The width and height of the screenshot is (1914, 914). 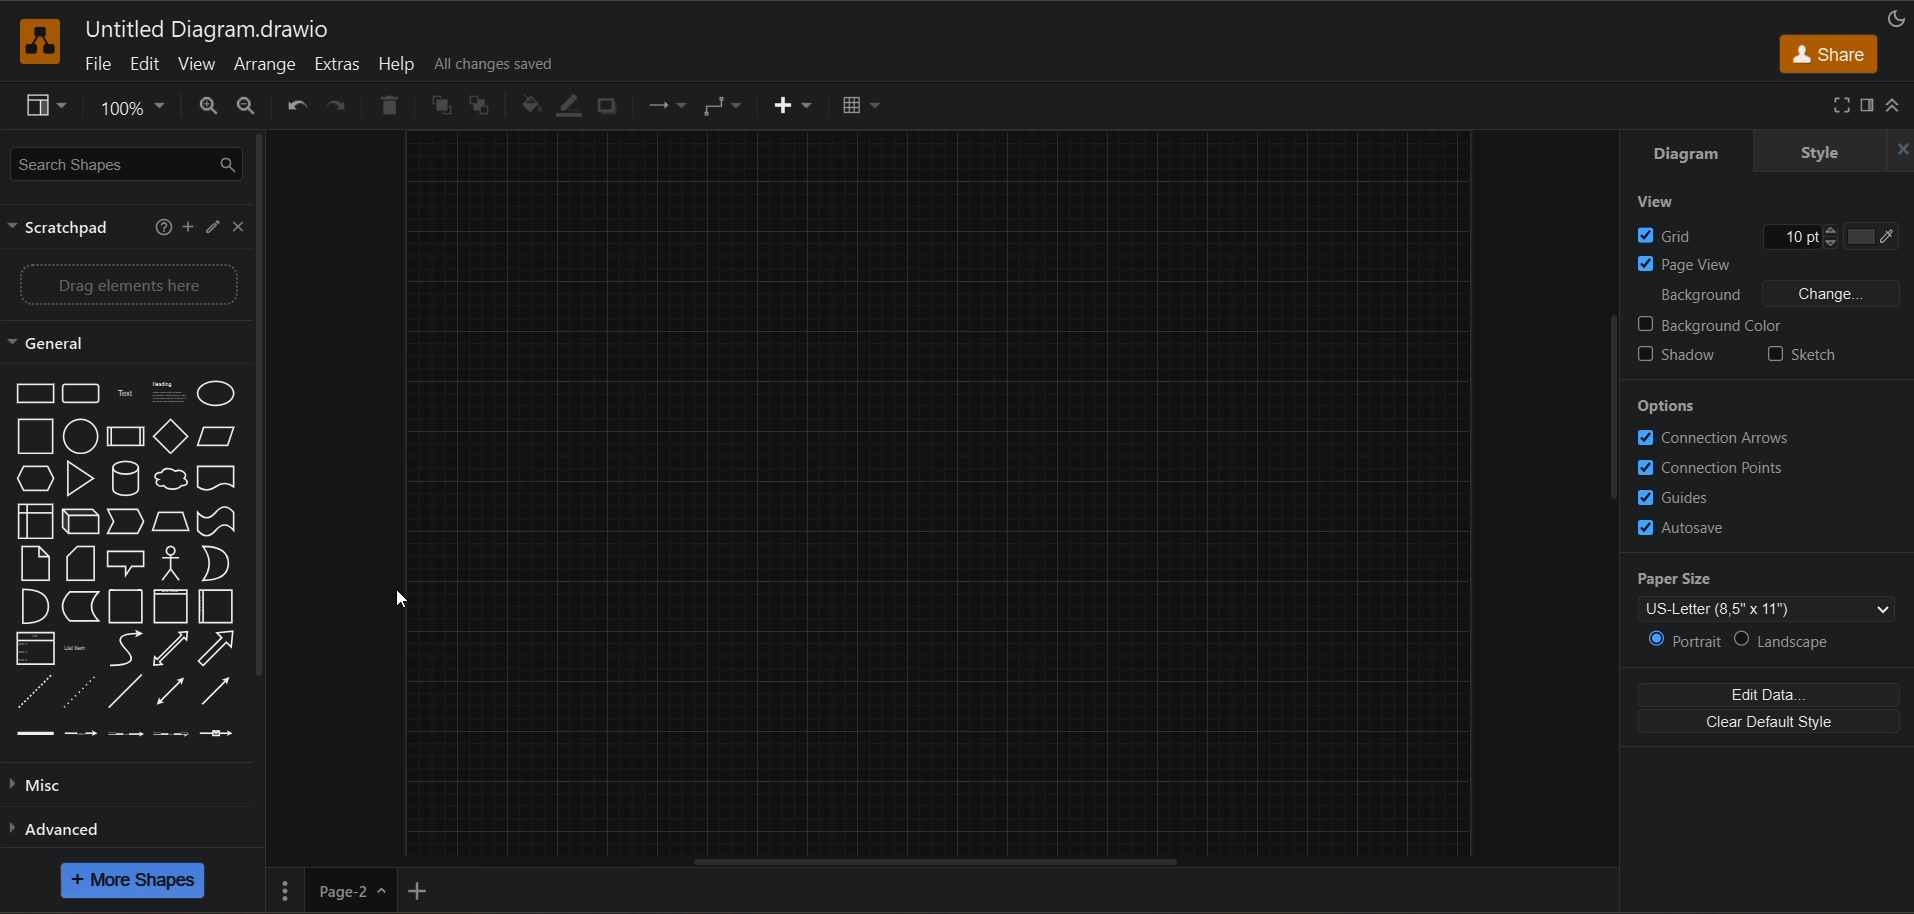 I want to click on edit, so click(x=210, y=227).